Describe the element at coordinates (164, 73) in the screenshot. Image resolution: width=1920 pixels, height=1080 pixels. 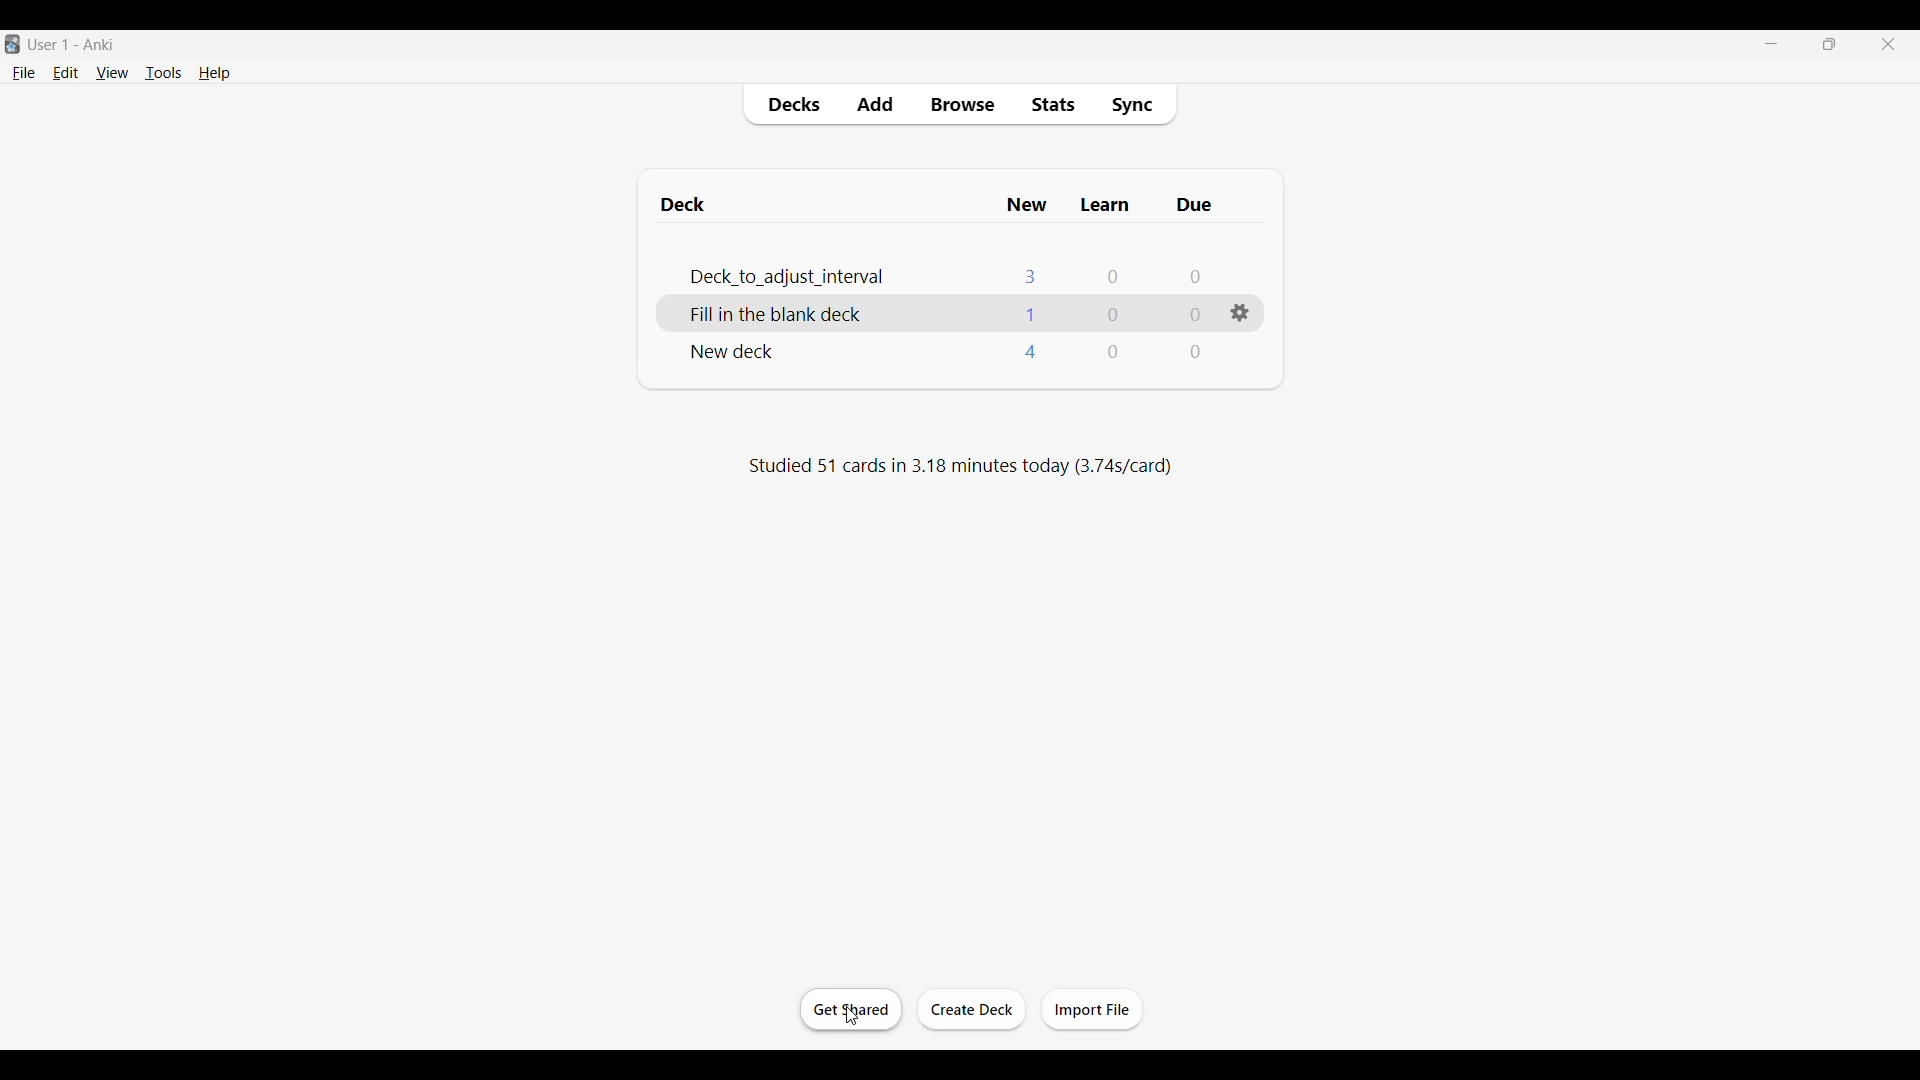
I see `Tools menu` at that location.